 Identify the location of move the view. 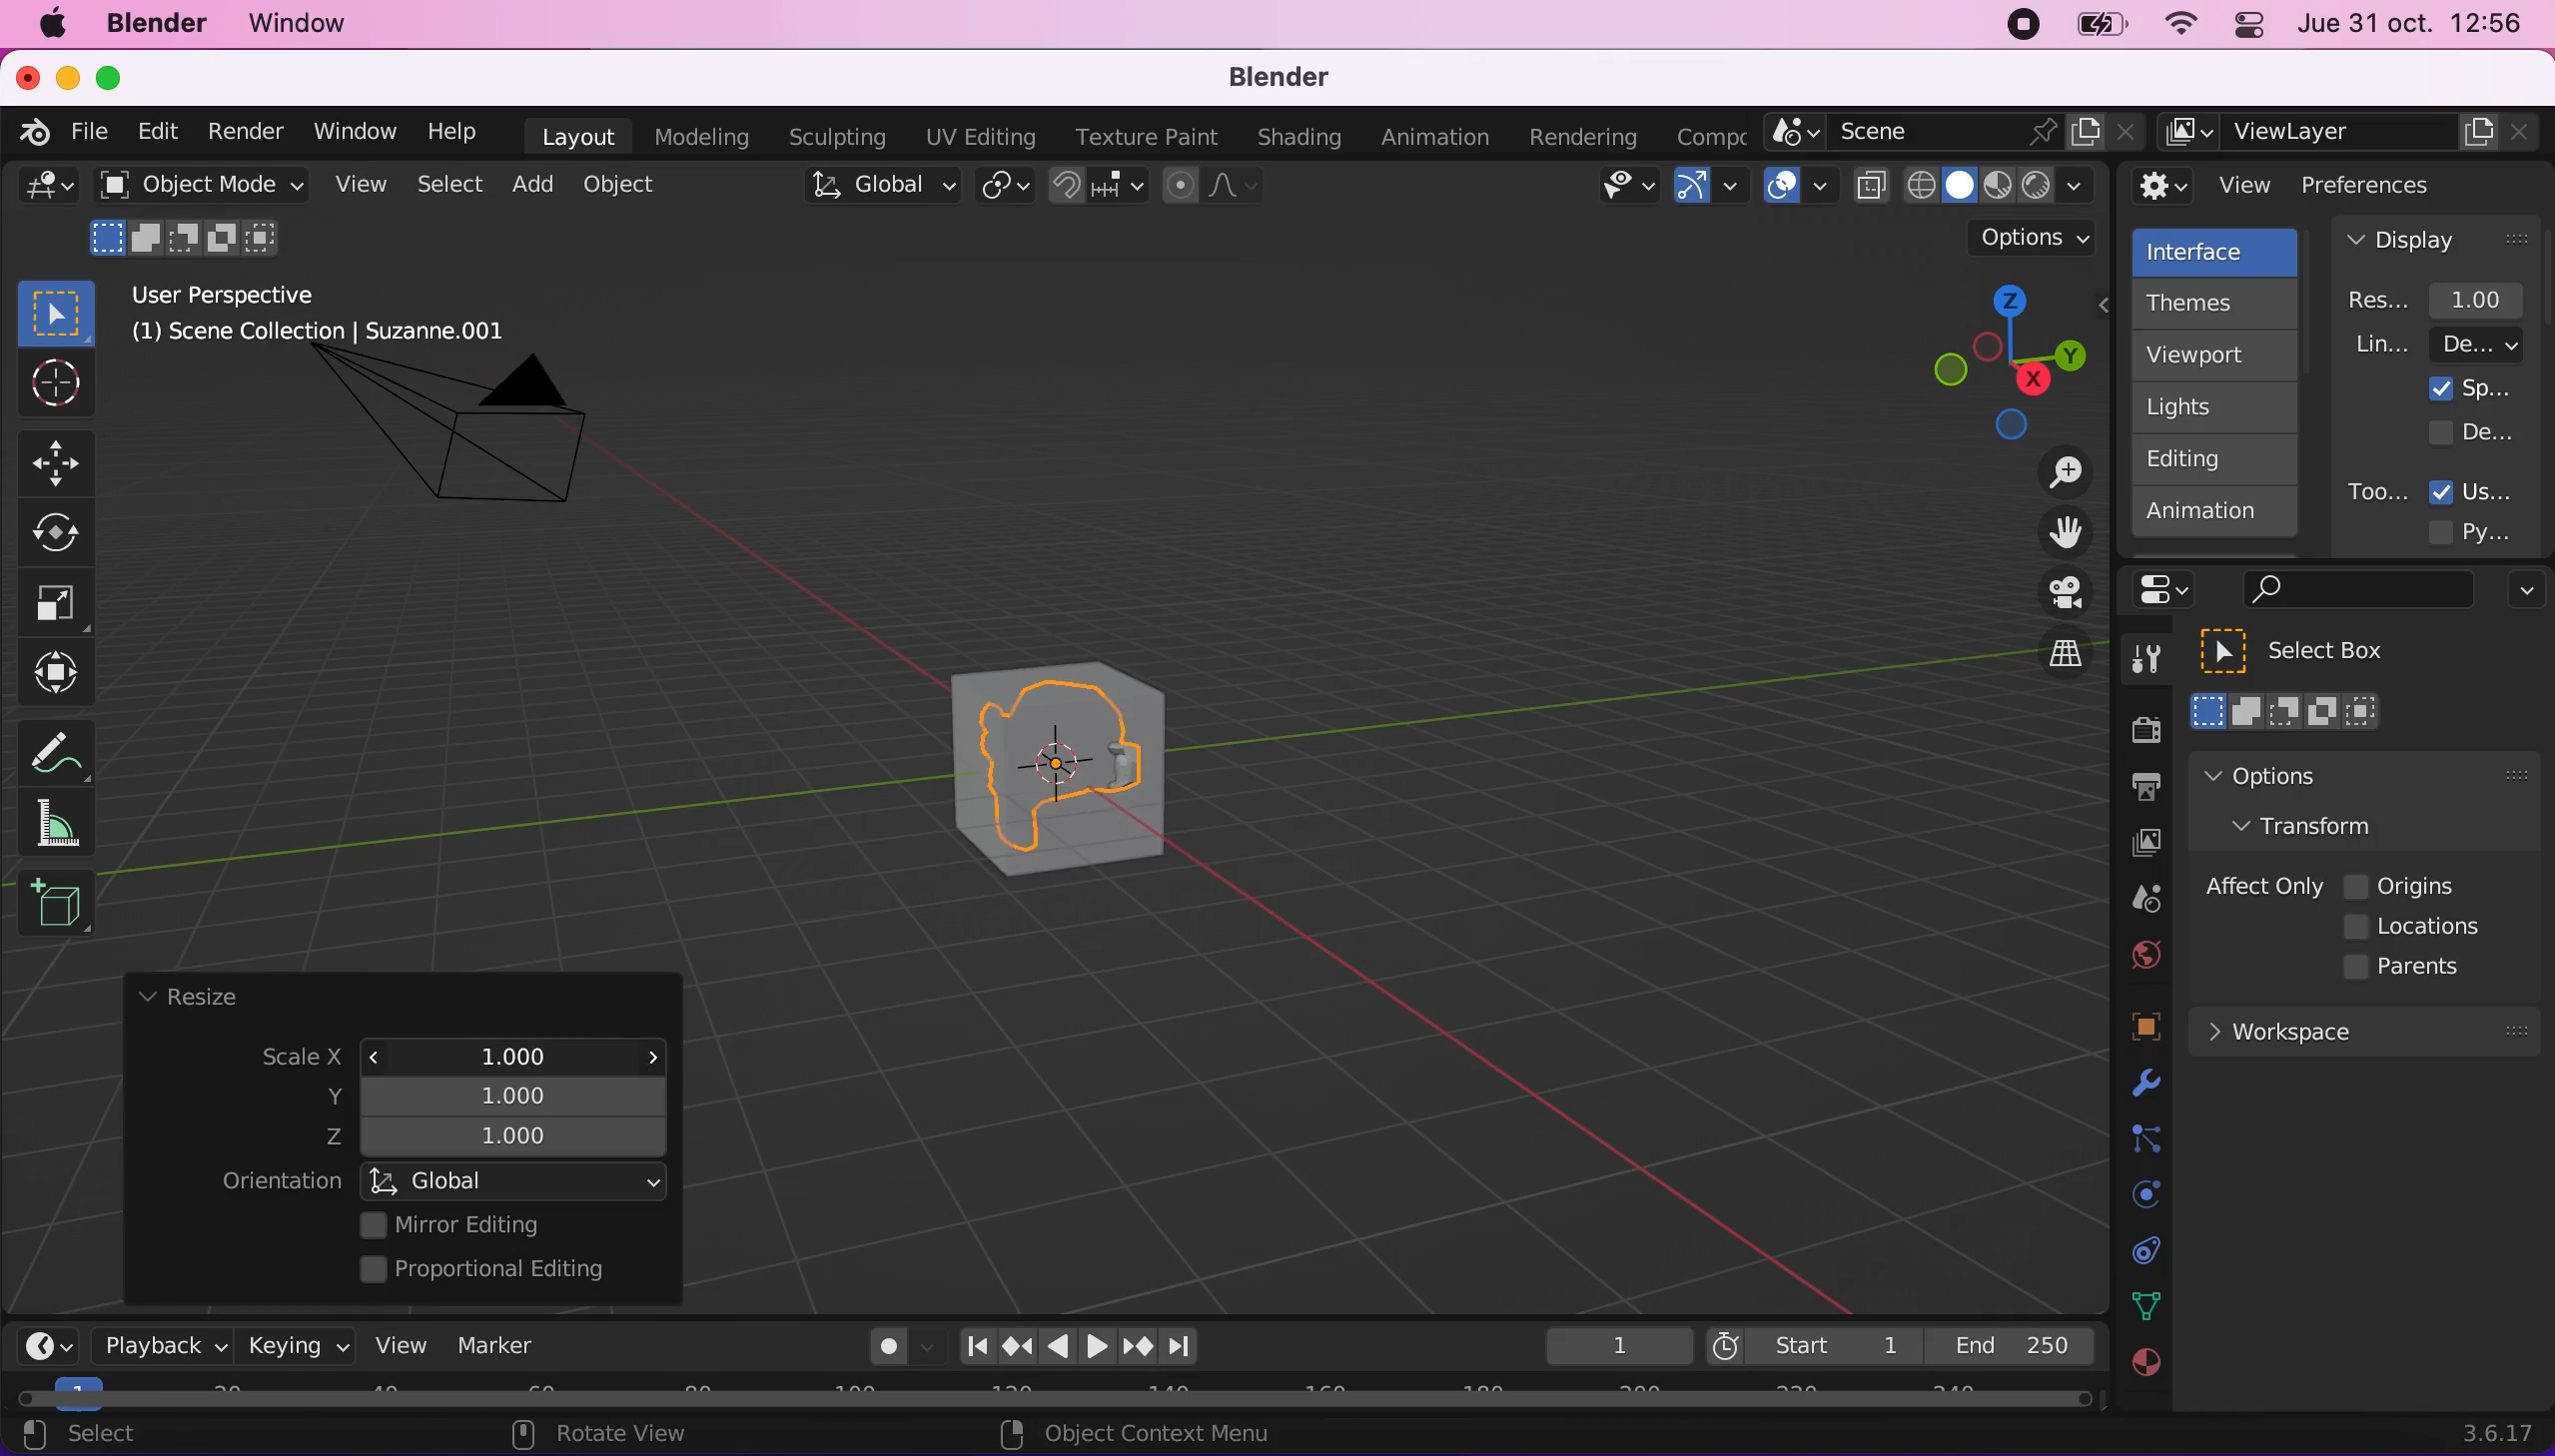
(2050, 534).